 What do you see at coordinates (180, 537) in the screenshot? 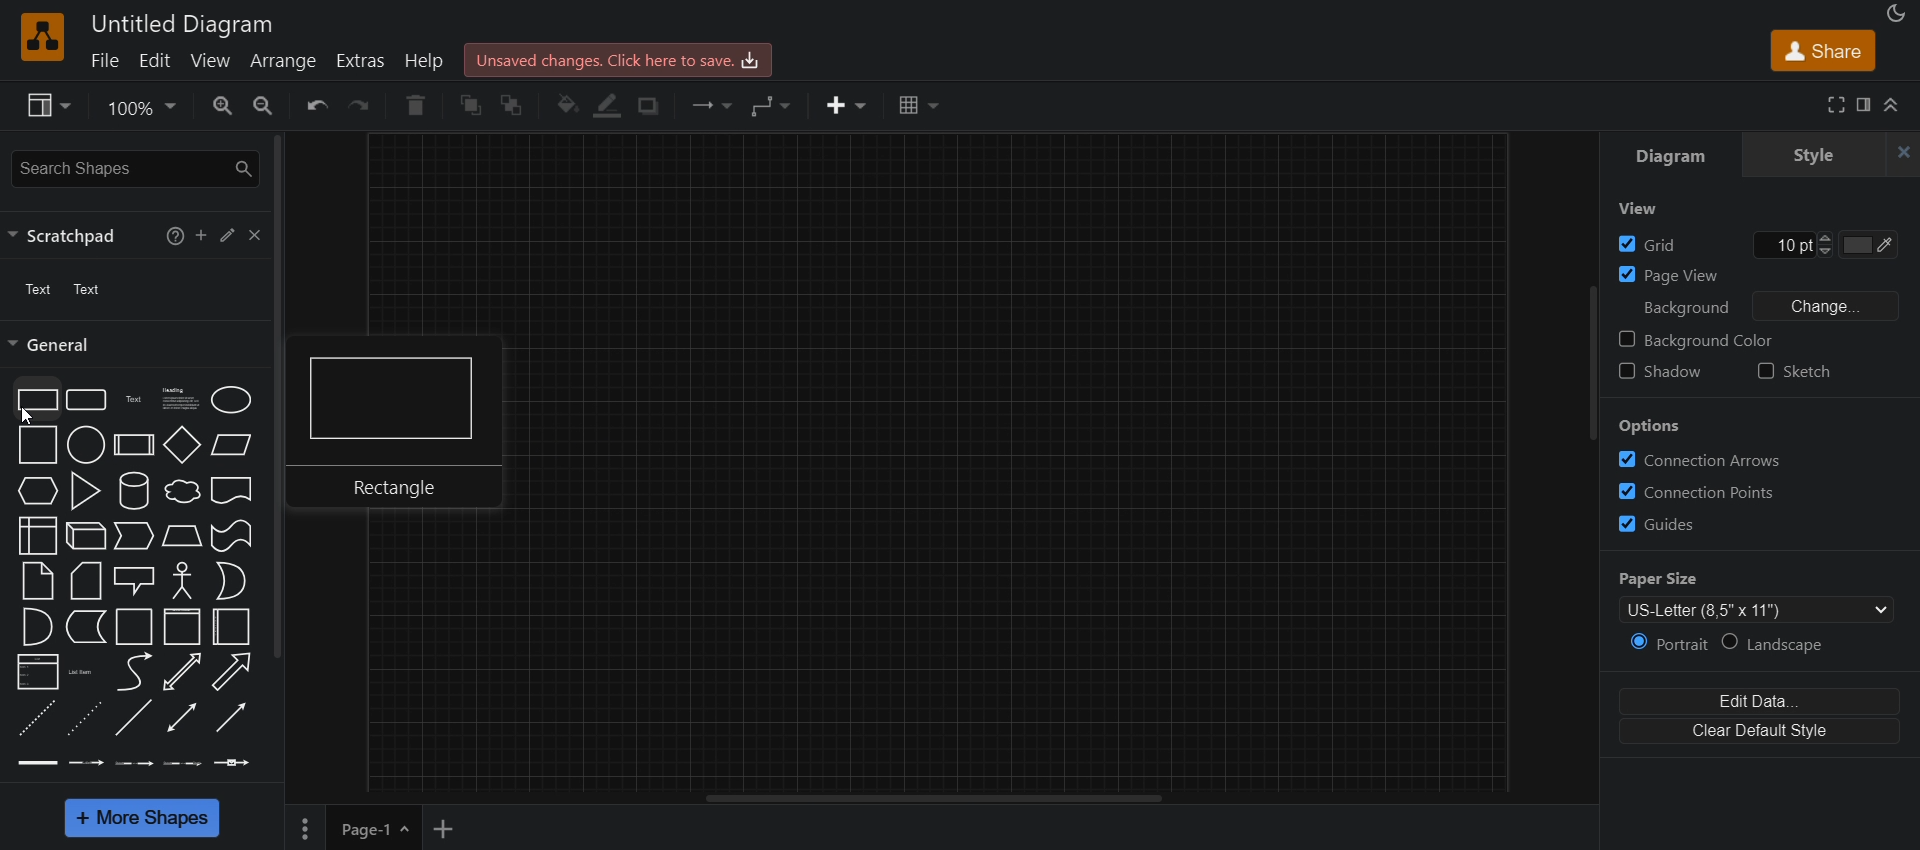
I see `trapezoid` at bounding box center [180, 537].